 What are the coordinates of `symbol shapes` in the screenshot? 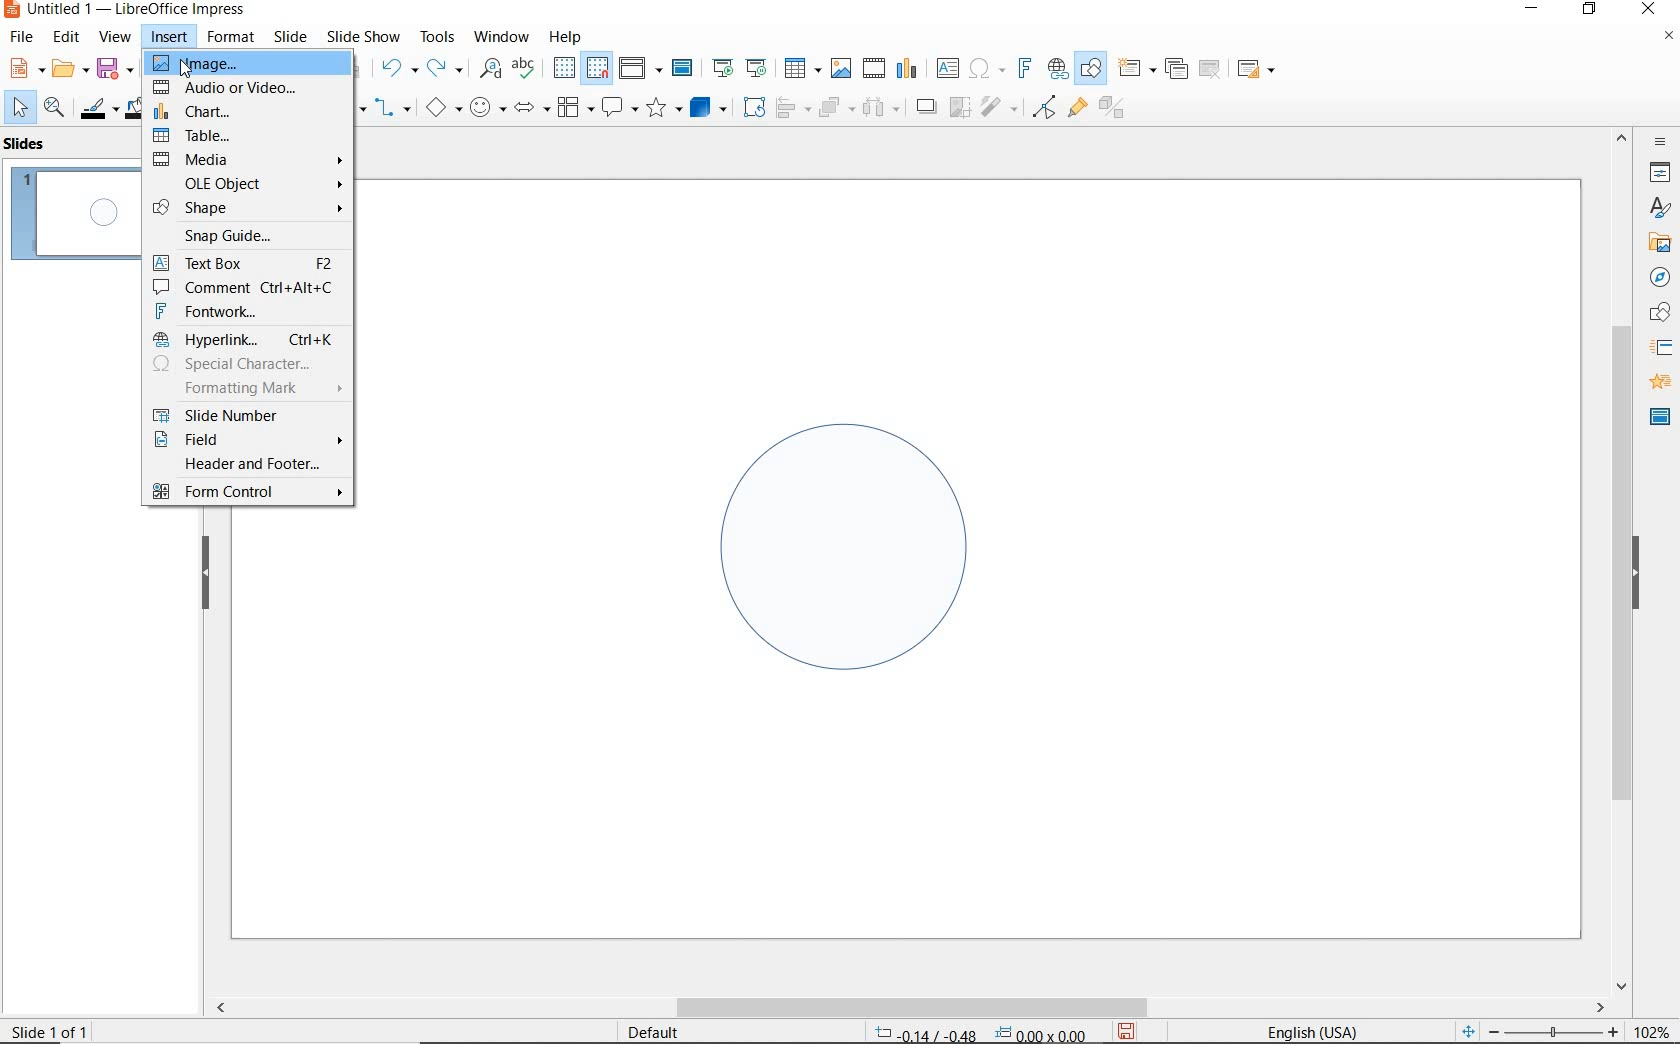 It's located at (487, 107).